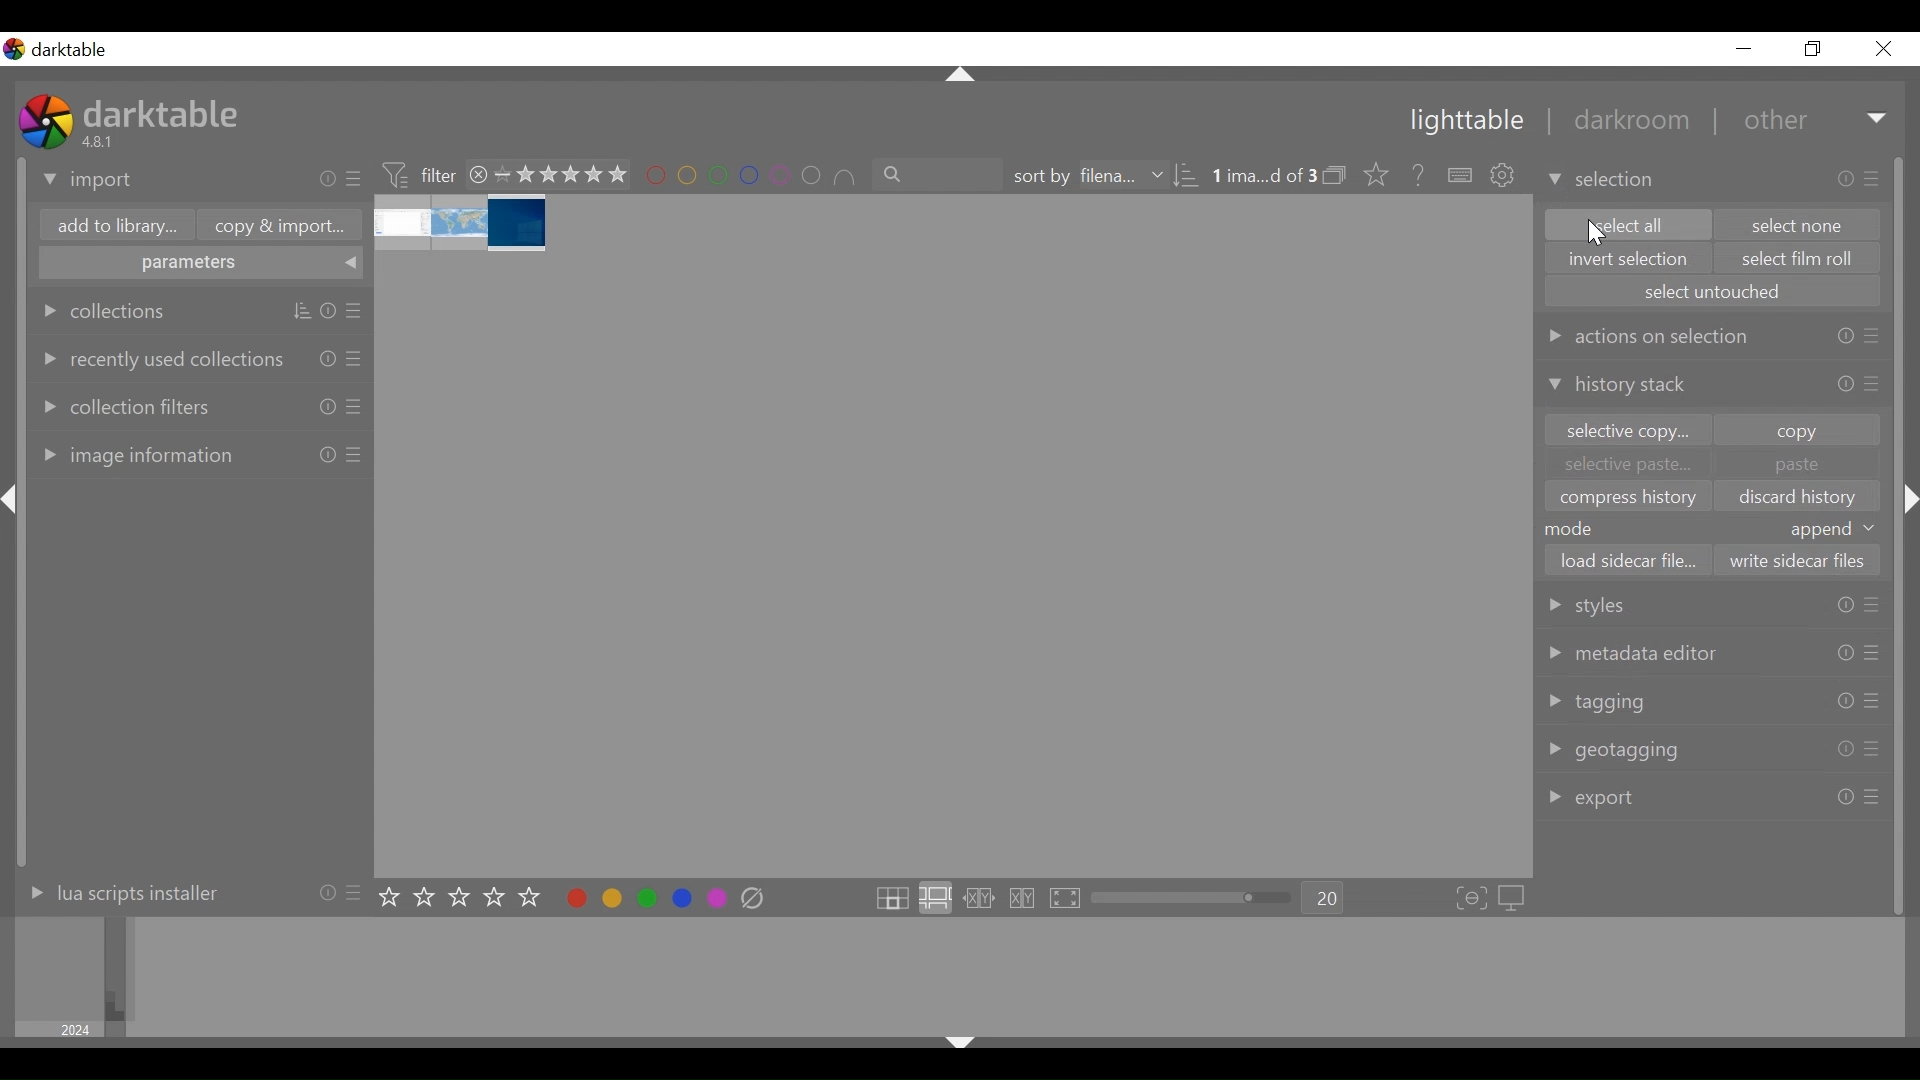  What do you see at coordinates (891, 899) in the screenshot?
I see `click to enter filemanger` at bounding box center [891, 899].